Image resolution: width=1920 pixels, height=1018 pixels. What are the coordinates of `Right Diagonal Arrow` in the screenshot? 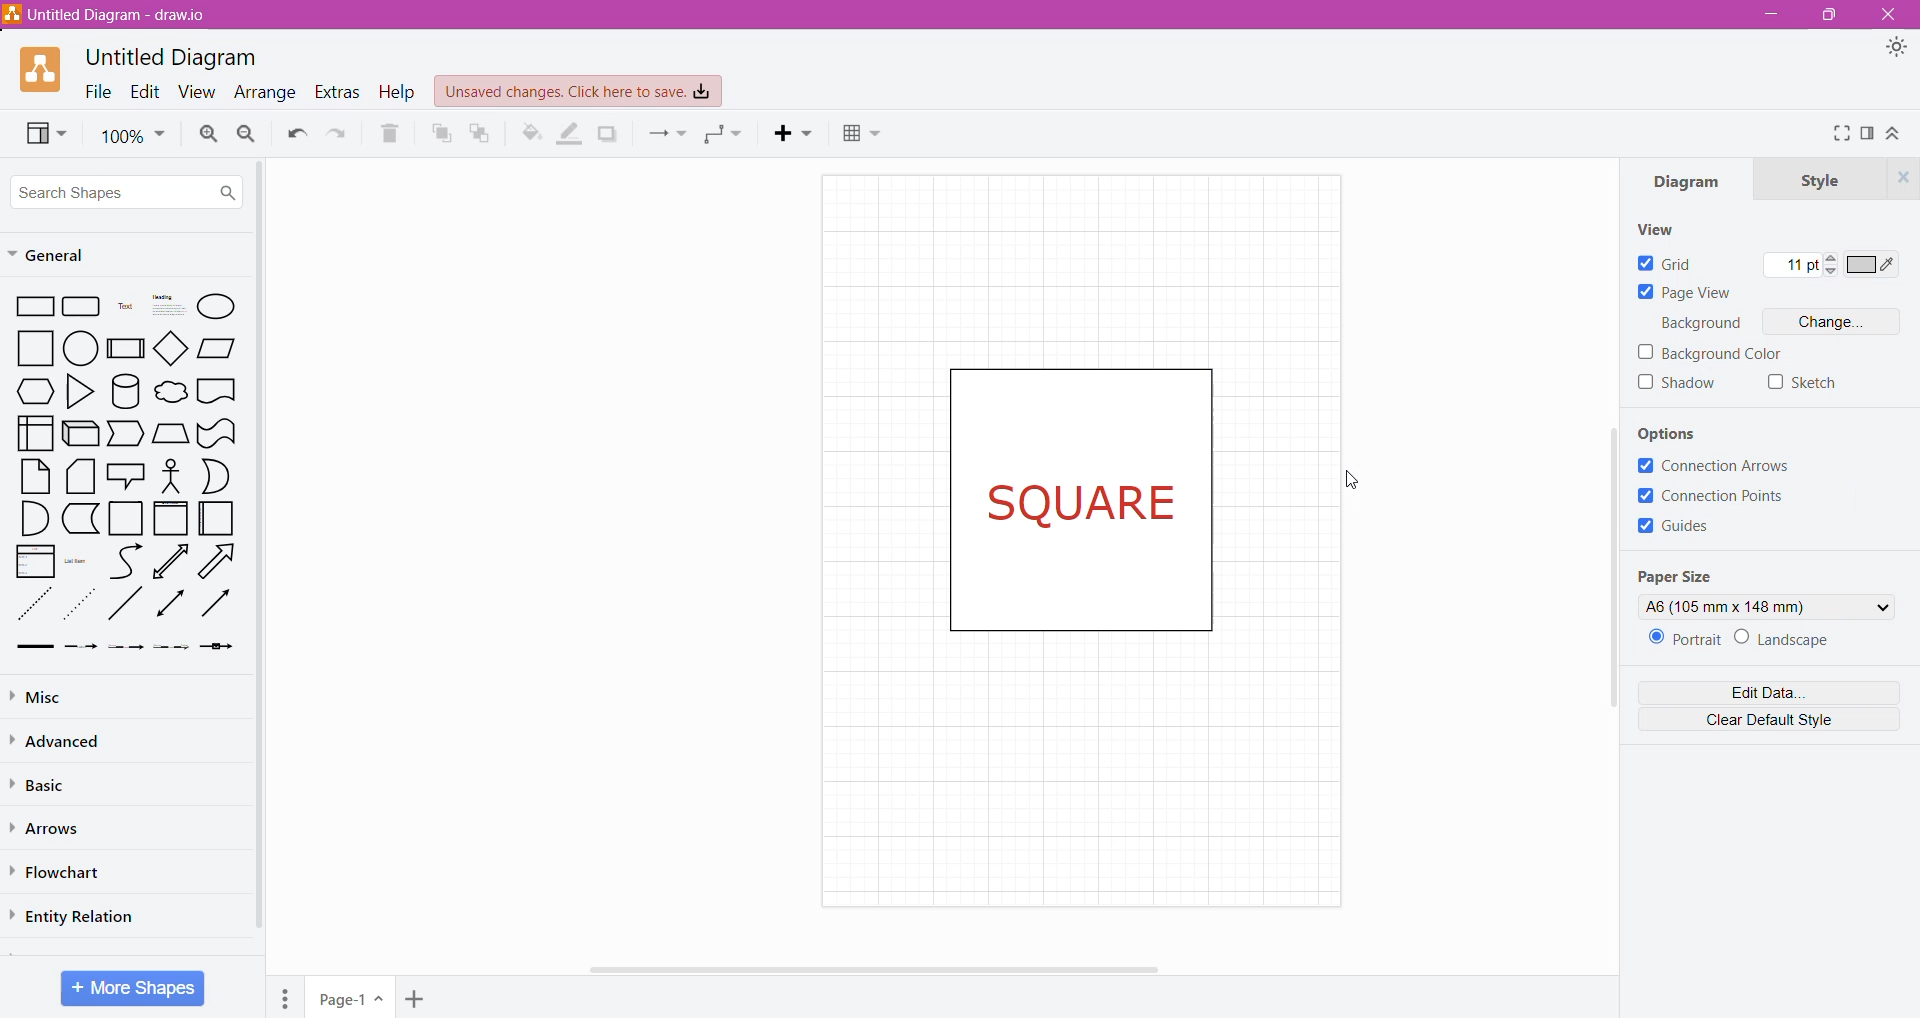 It's located at (220, 562).